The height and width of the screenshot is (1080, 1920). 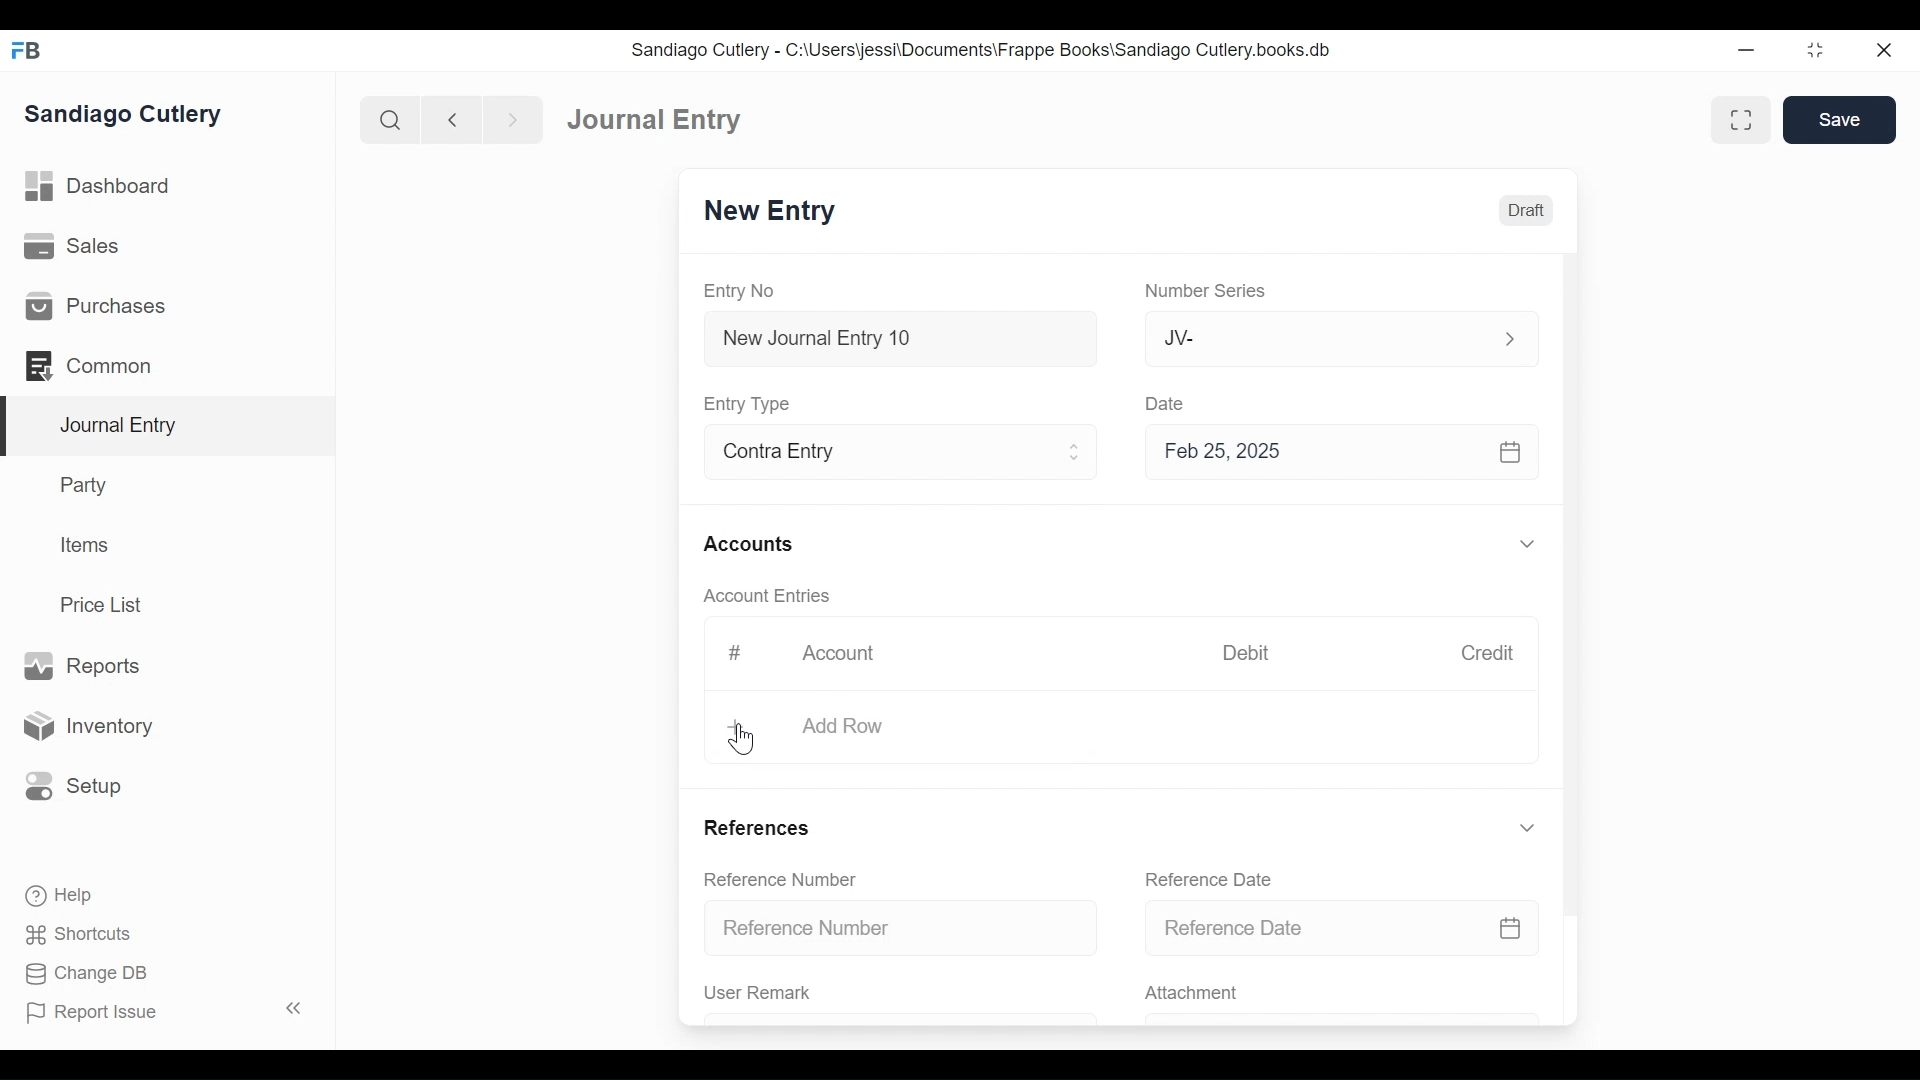 I want to click on Save, so click(x=1840, y=120).